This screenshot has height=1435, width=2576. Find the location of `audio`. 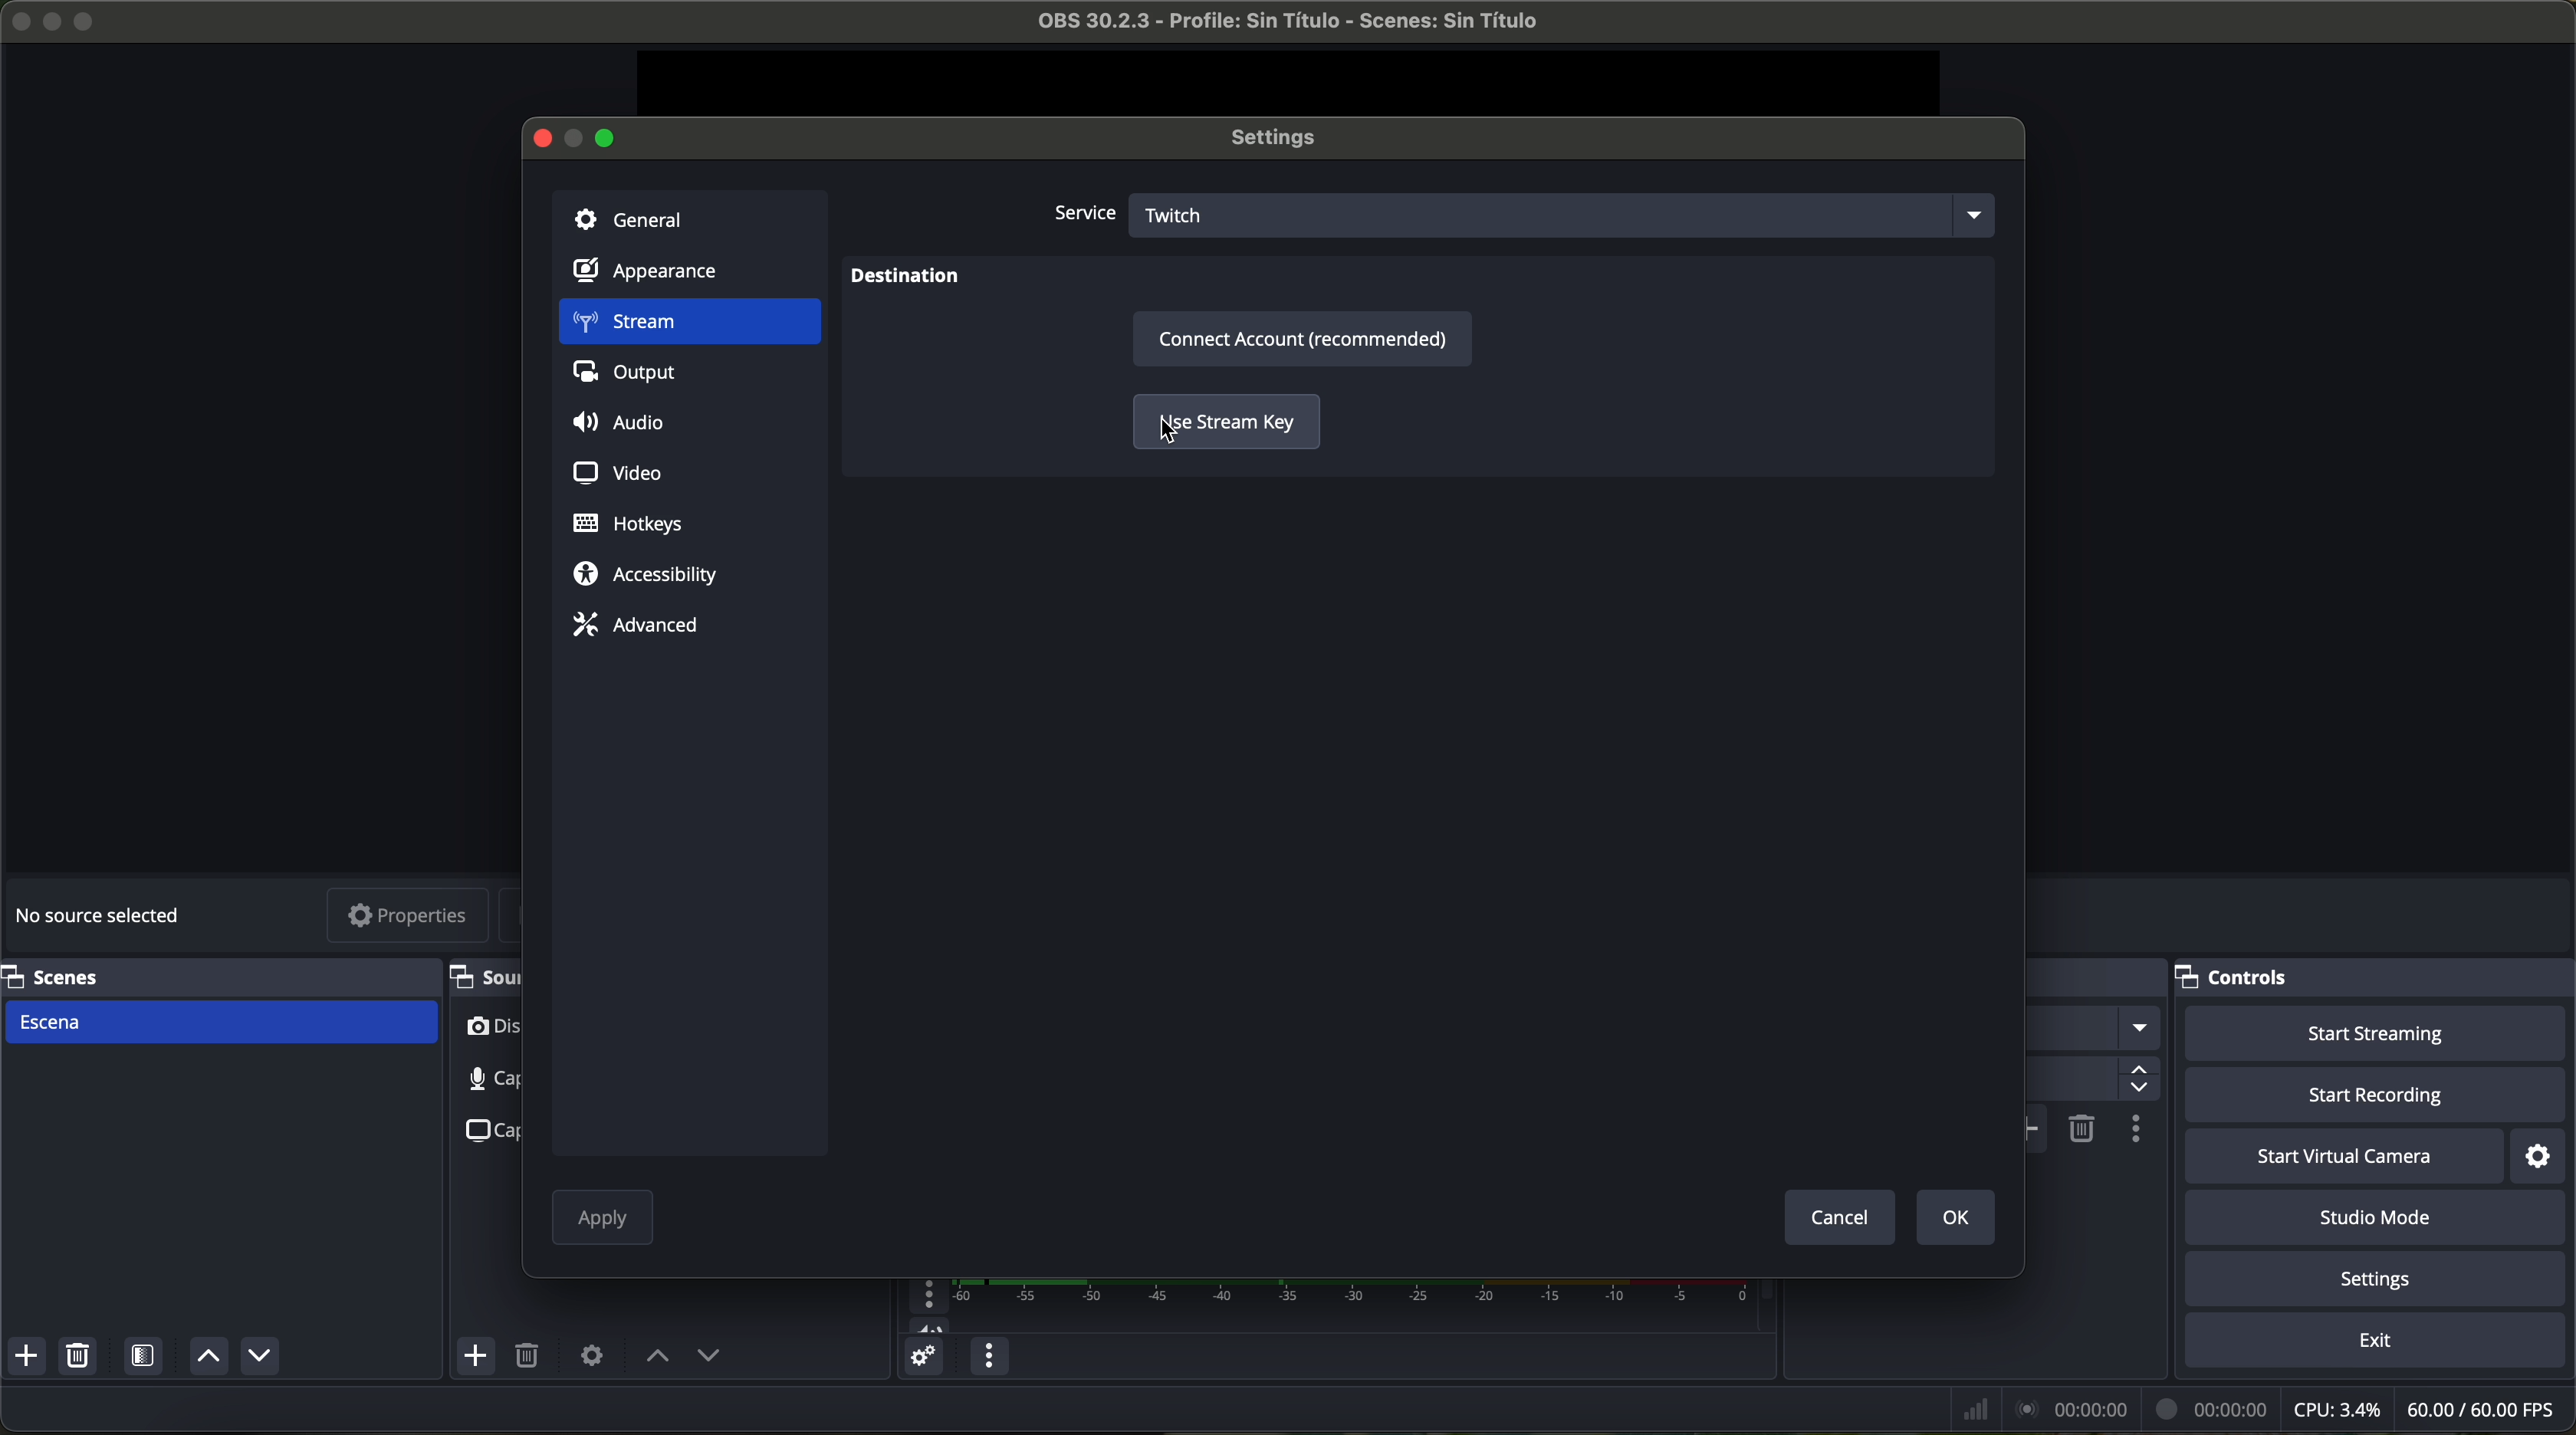

audio is located at coordinates (624, 424).